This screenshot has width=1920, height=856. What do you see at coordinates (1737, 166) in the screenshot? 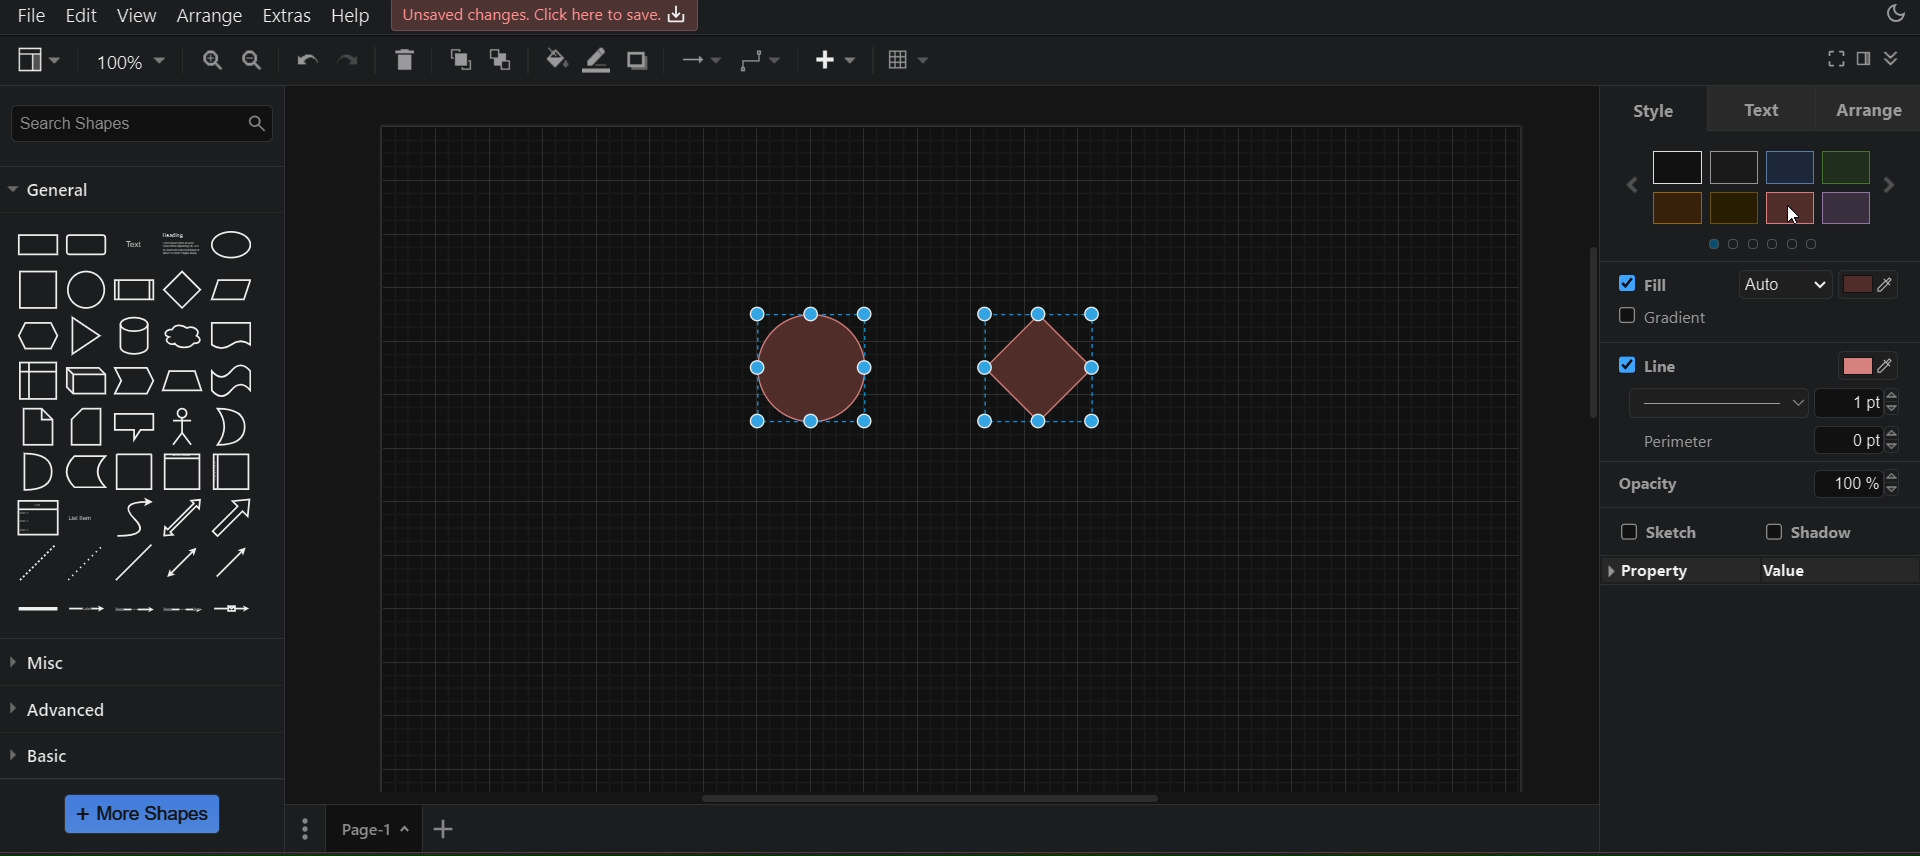
I see `` at bounding box center [1737, 166].